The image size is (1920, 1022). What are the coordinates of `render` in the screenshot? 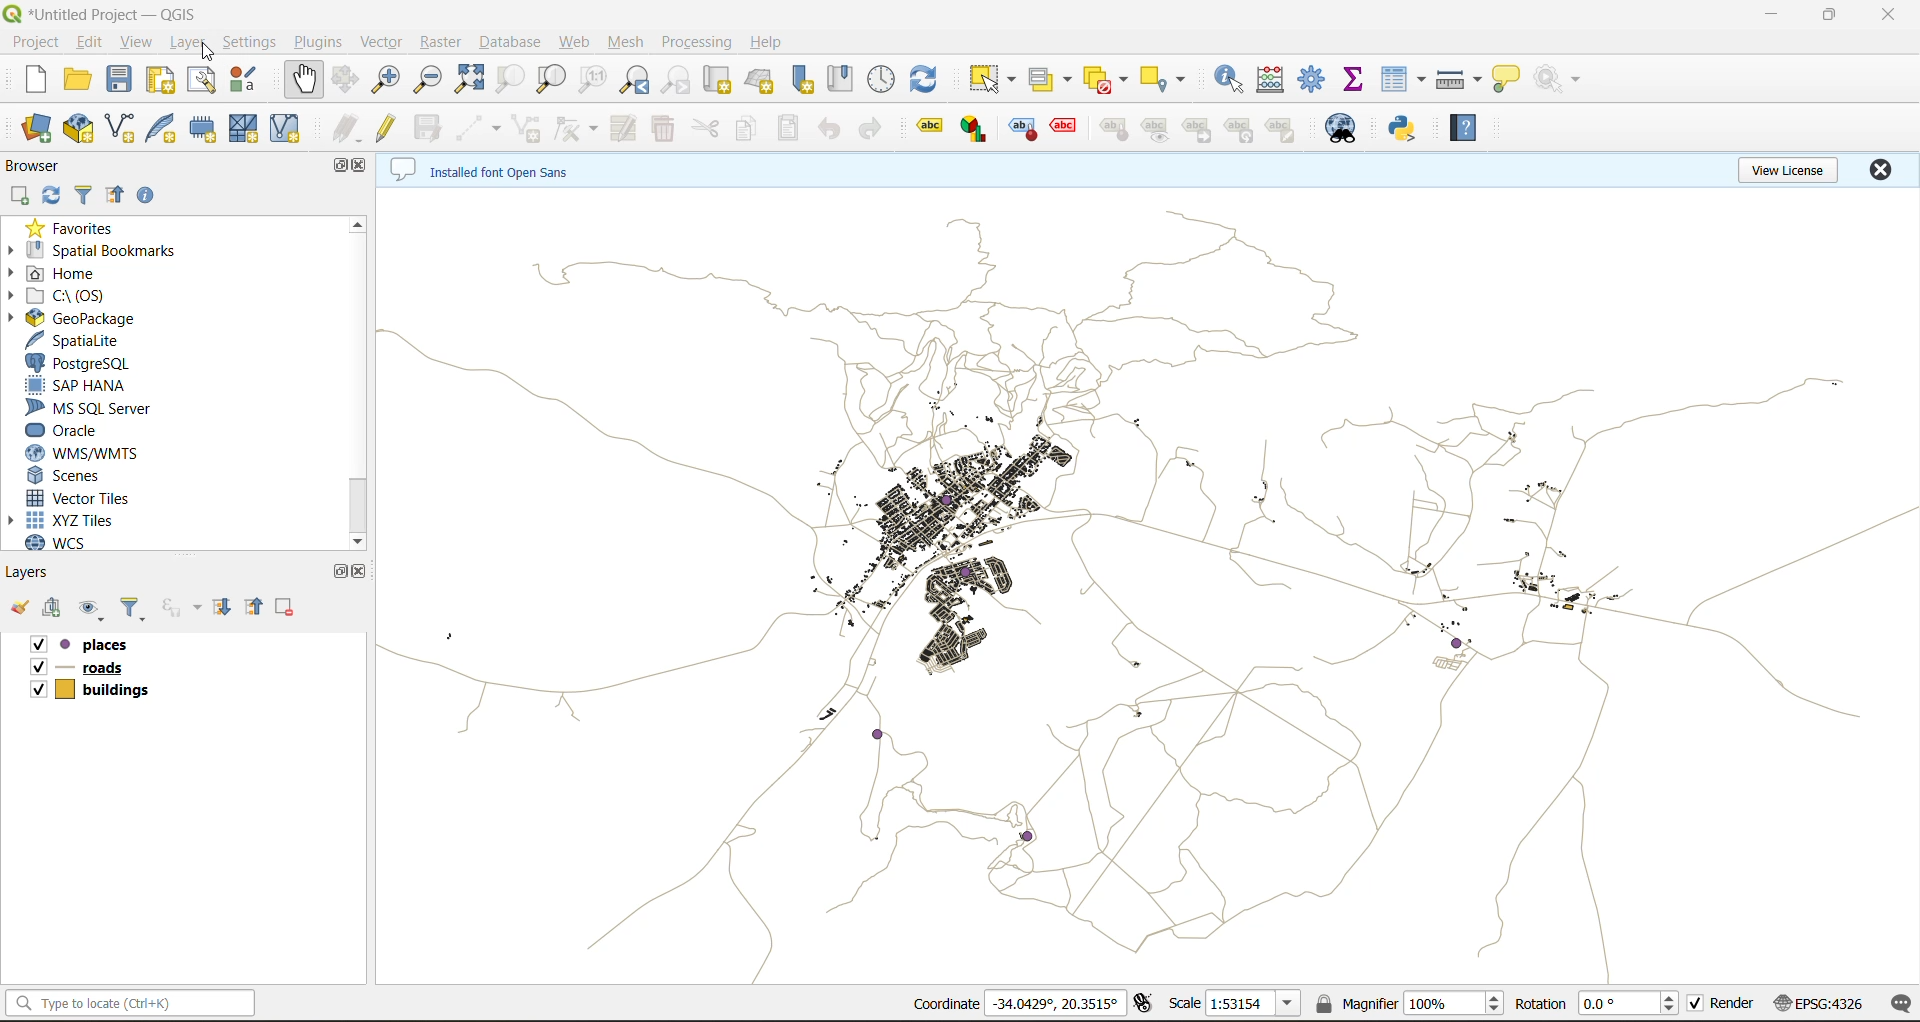 It's located at (1720, 1007).